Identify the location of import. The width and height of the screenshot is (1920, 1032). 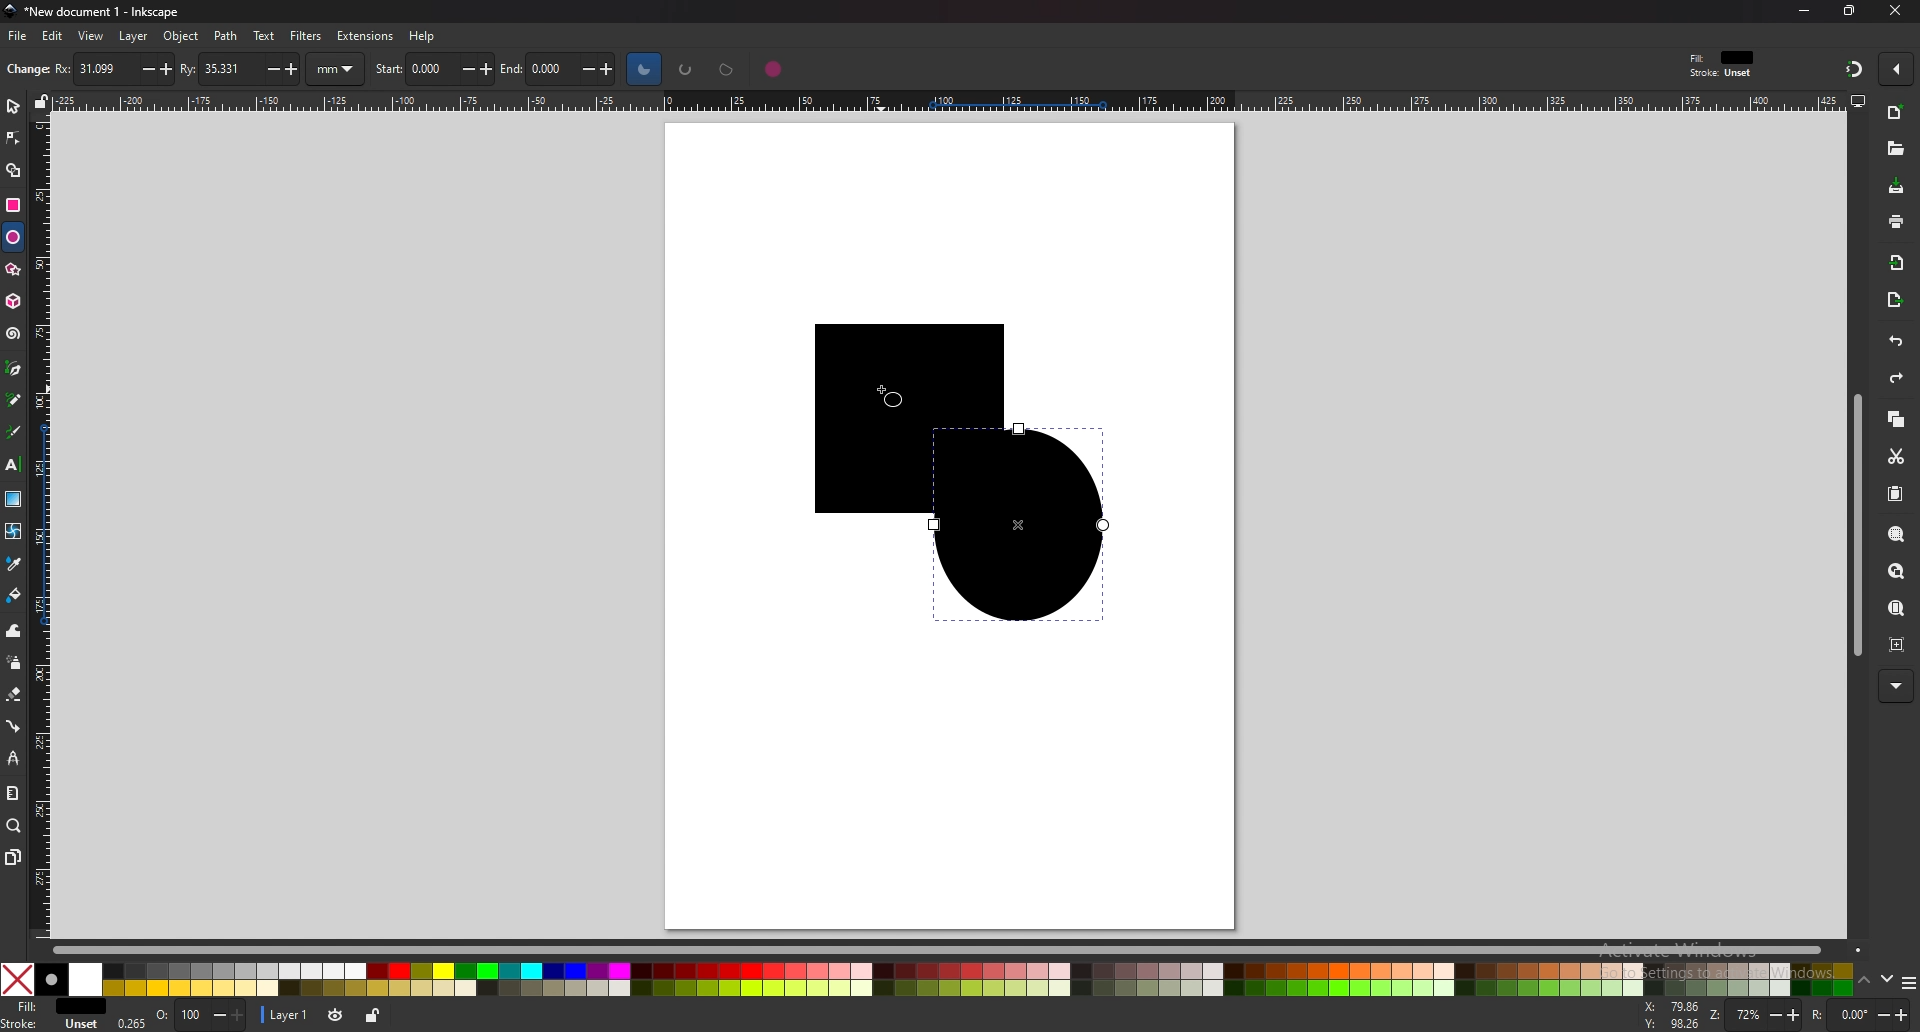
(1896, 263).